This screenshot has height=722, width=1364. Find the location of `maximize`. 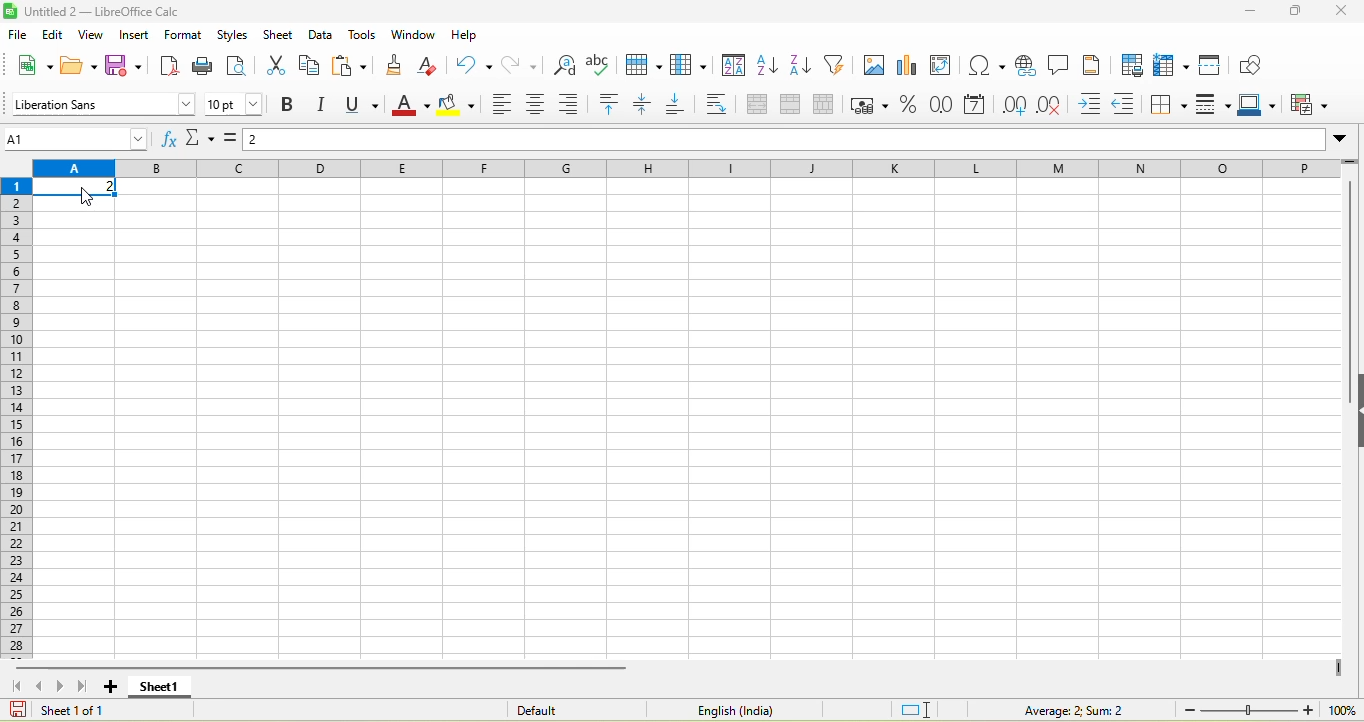

maximize is located at coordinates (1298, 12).